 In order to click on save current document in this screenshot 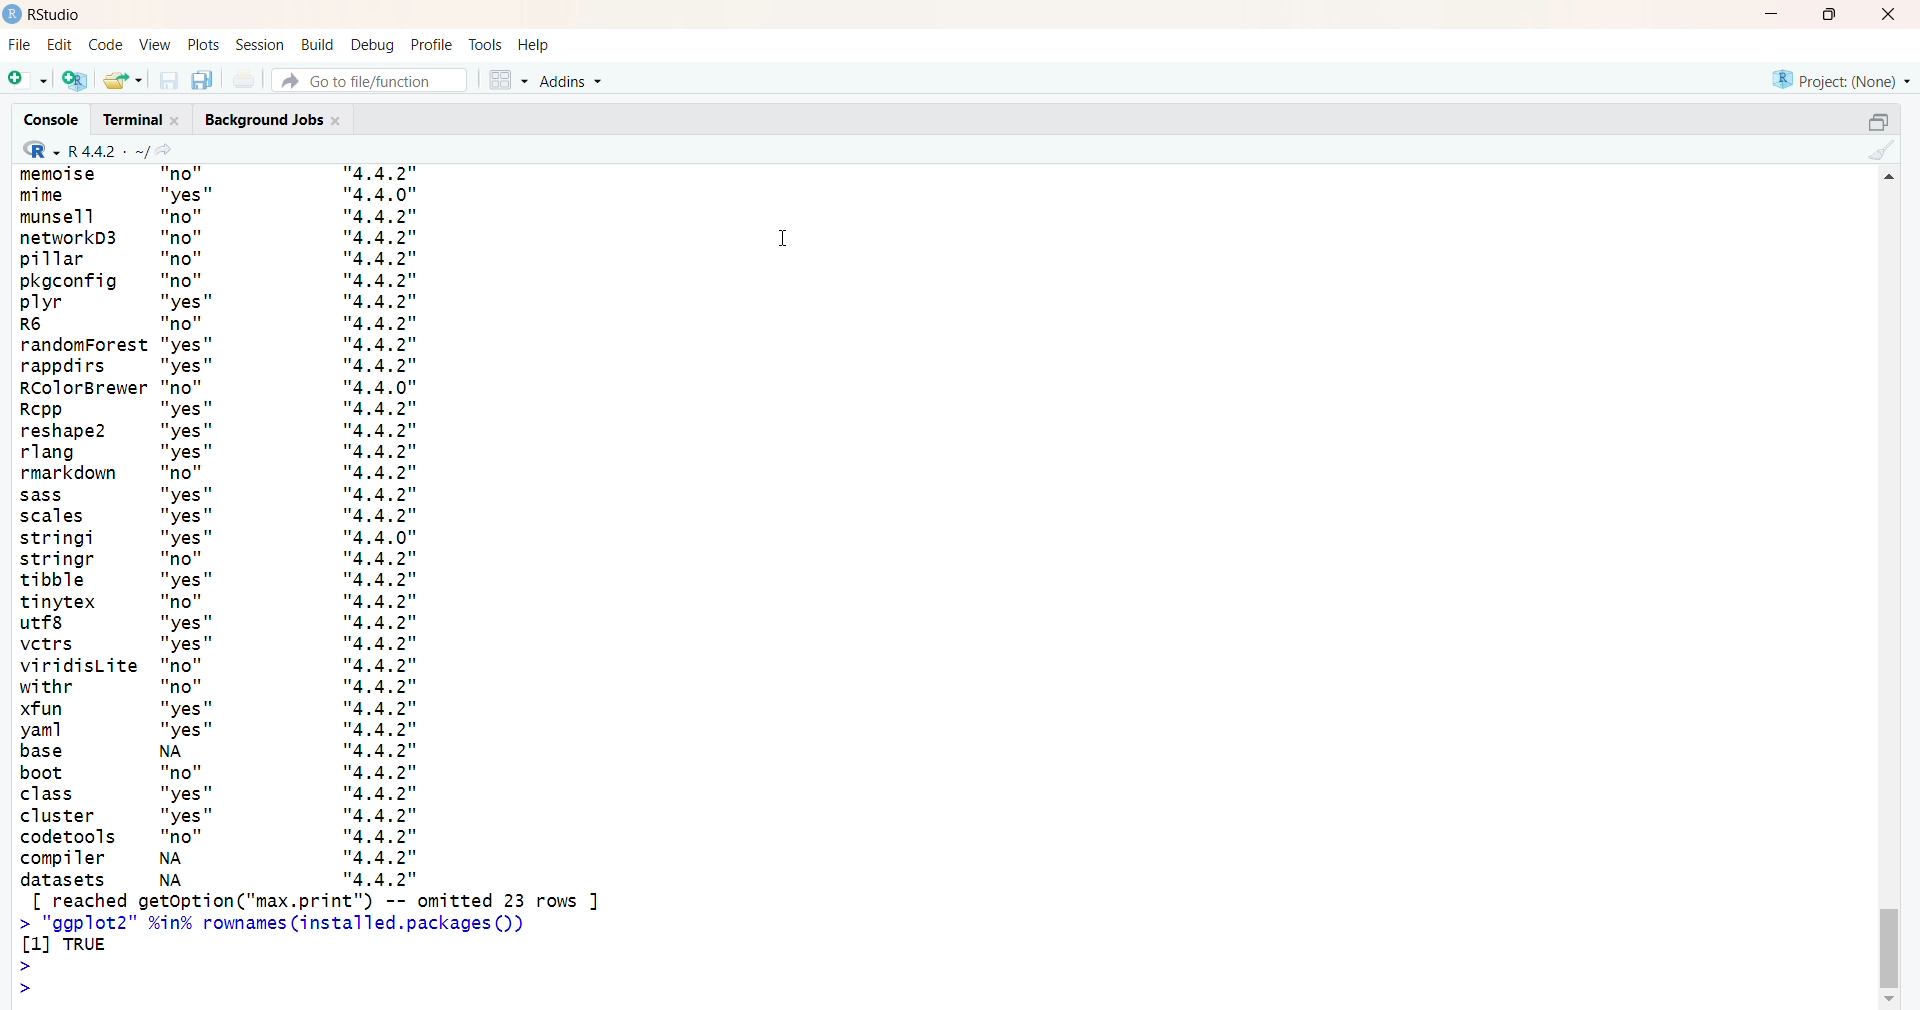, I will do `click(169, 83)`.